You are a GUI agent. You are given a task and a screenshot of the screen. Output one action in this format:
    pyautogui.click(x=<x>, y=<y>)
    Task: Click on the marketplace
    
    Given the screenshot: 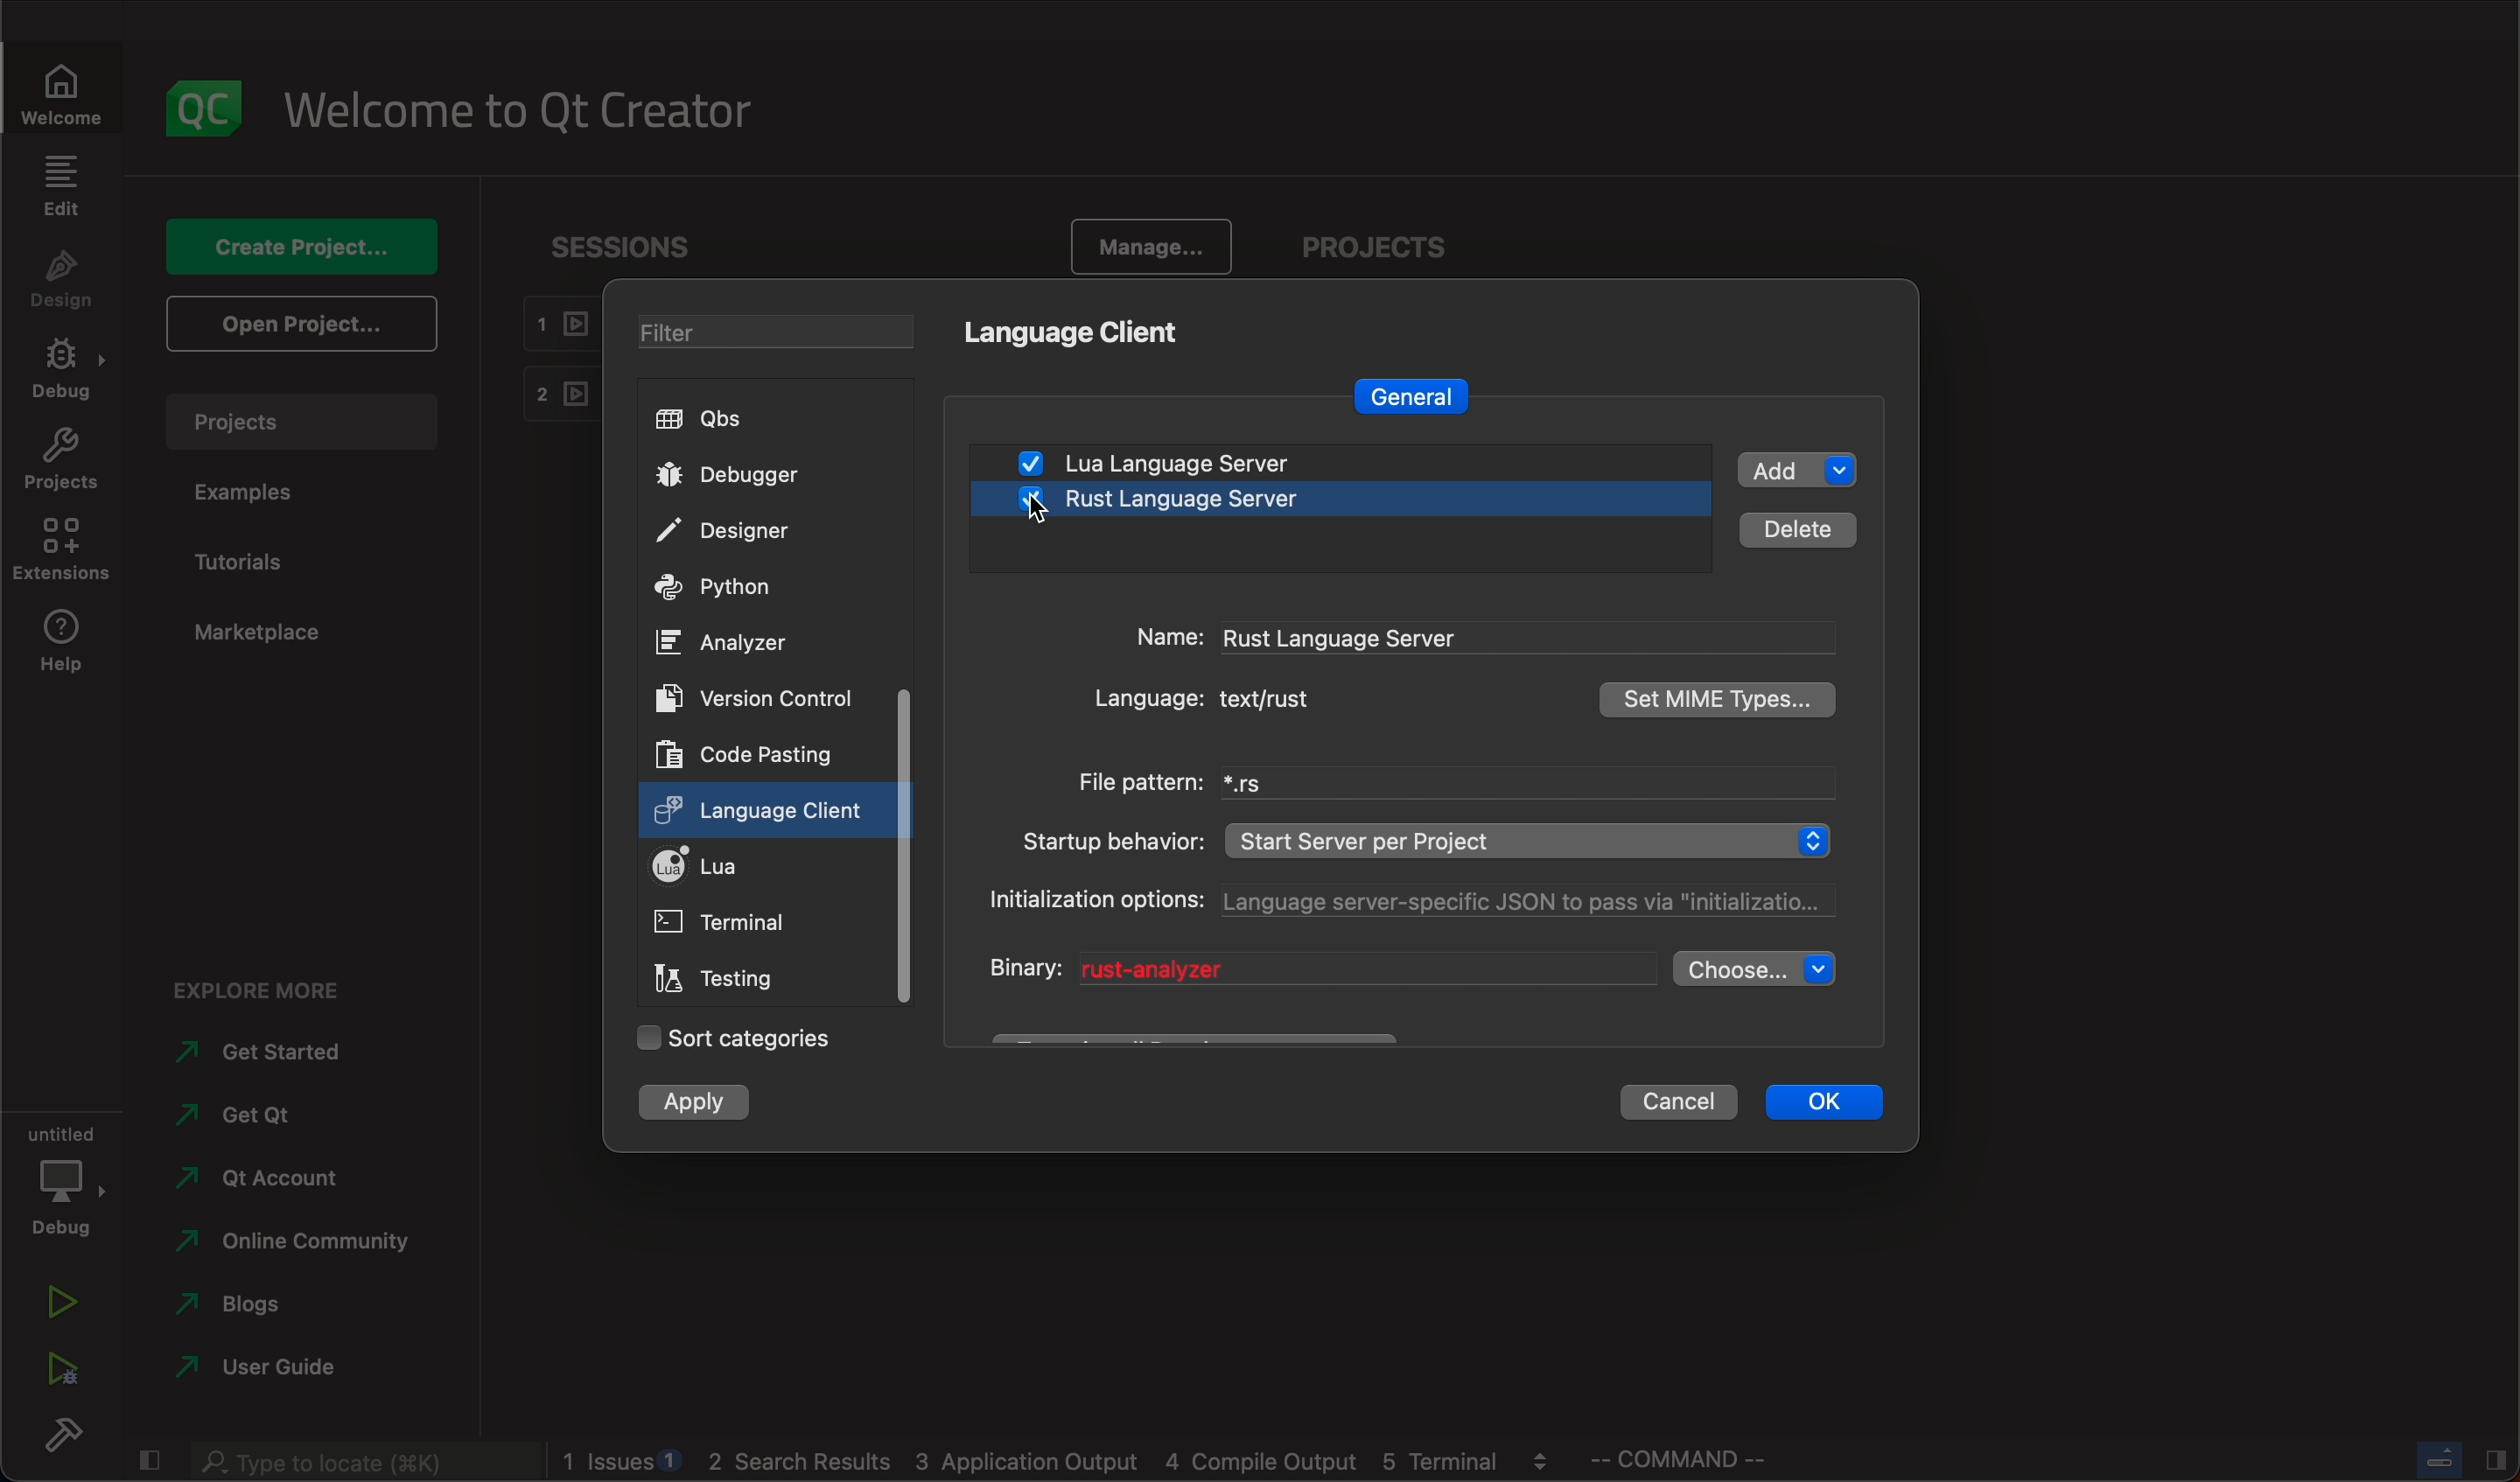 What is the action you would take?
    pyautogui.click(x=258, y=636)
    